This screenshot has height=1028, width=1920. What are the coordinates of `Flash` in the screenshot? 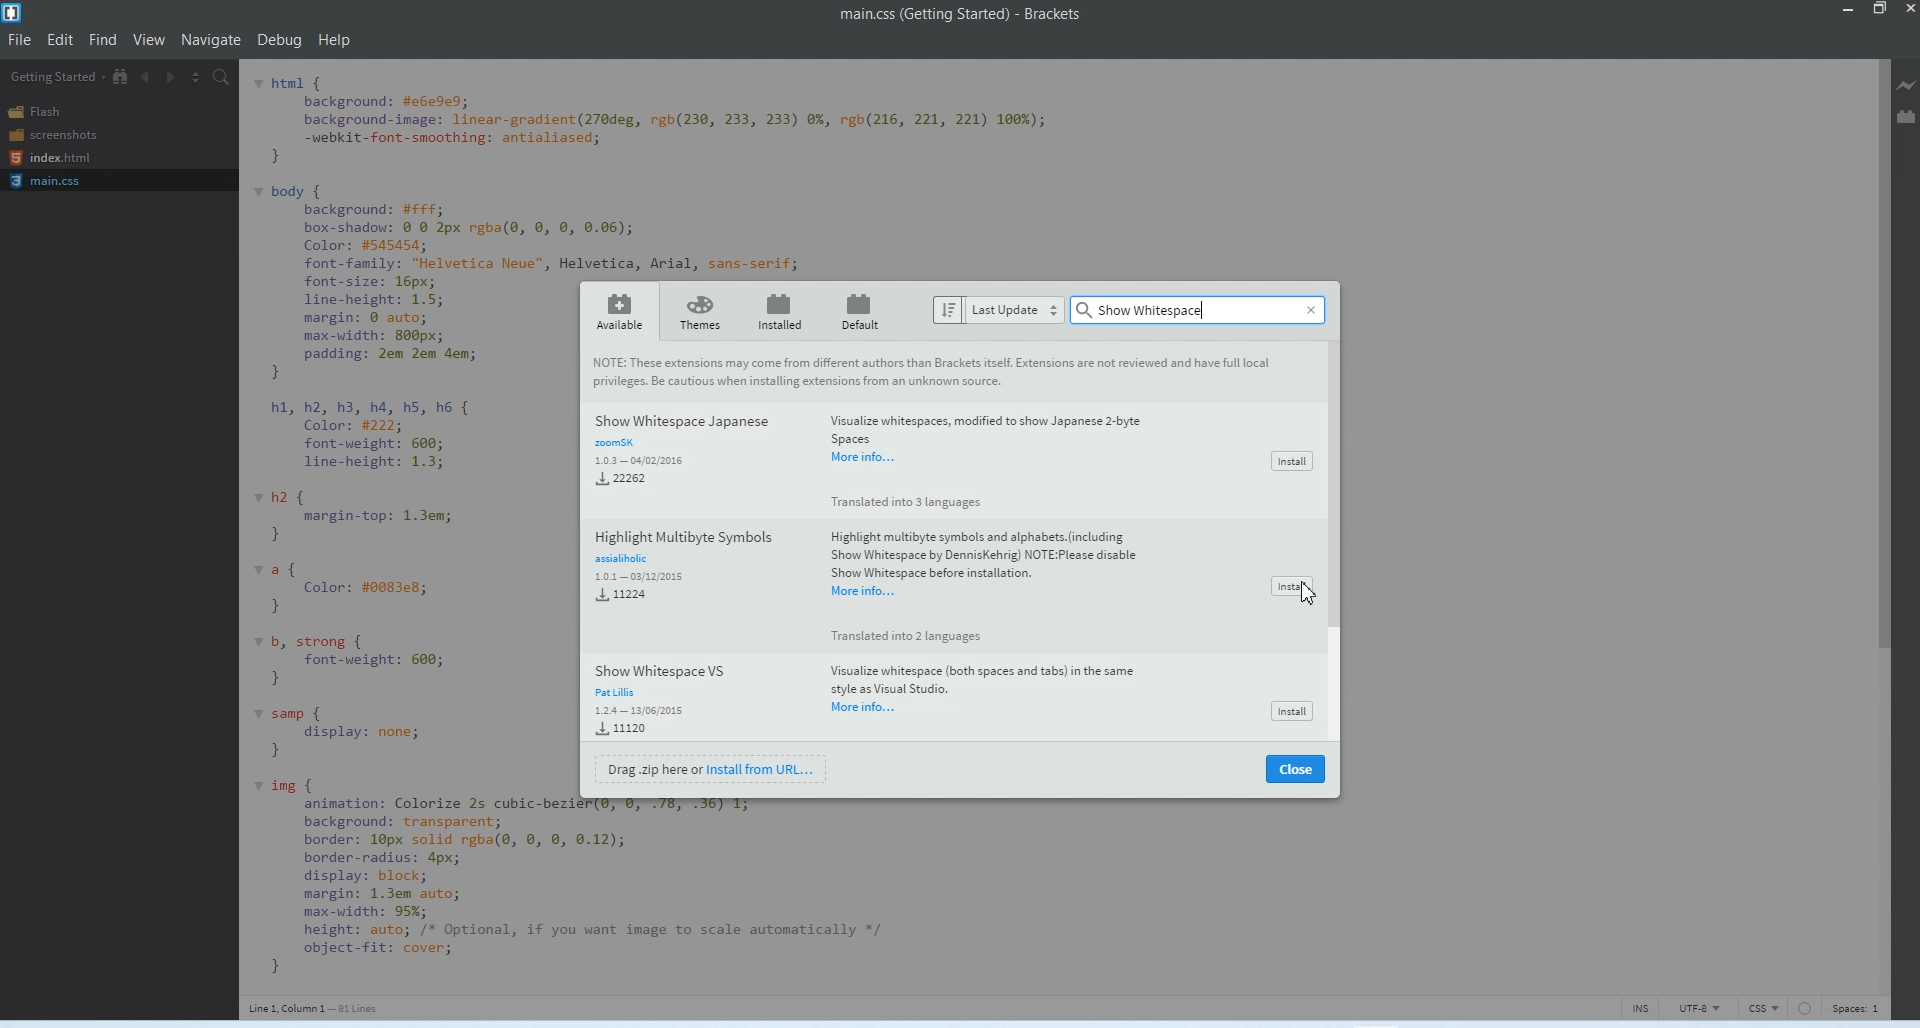 It's located at (43, 111).